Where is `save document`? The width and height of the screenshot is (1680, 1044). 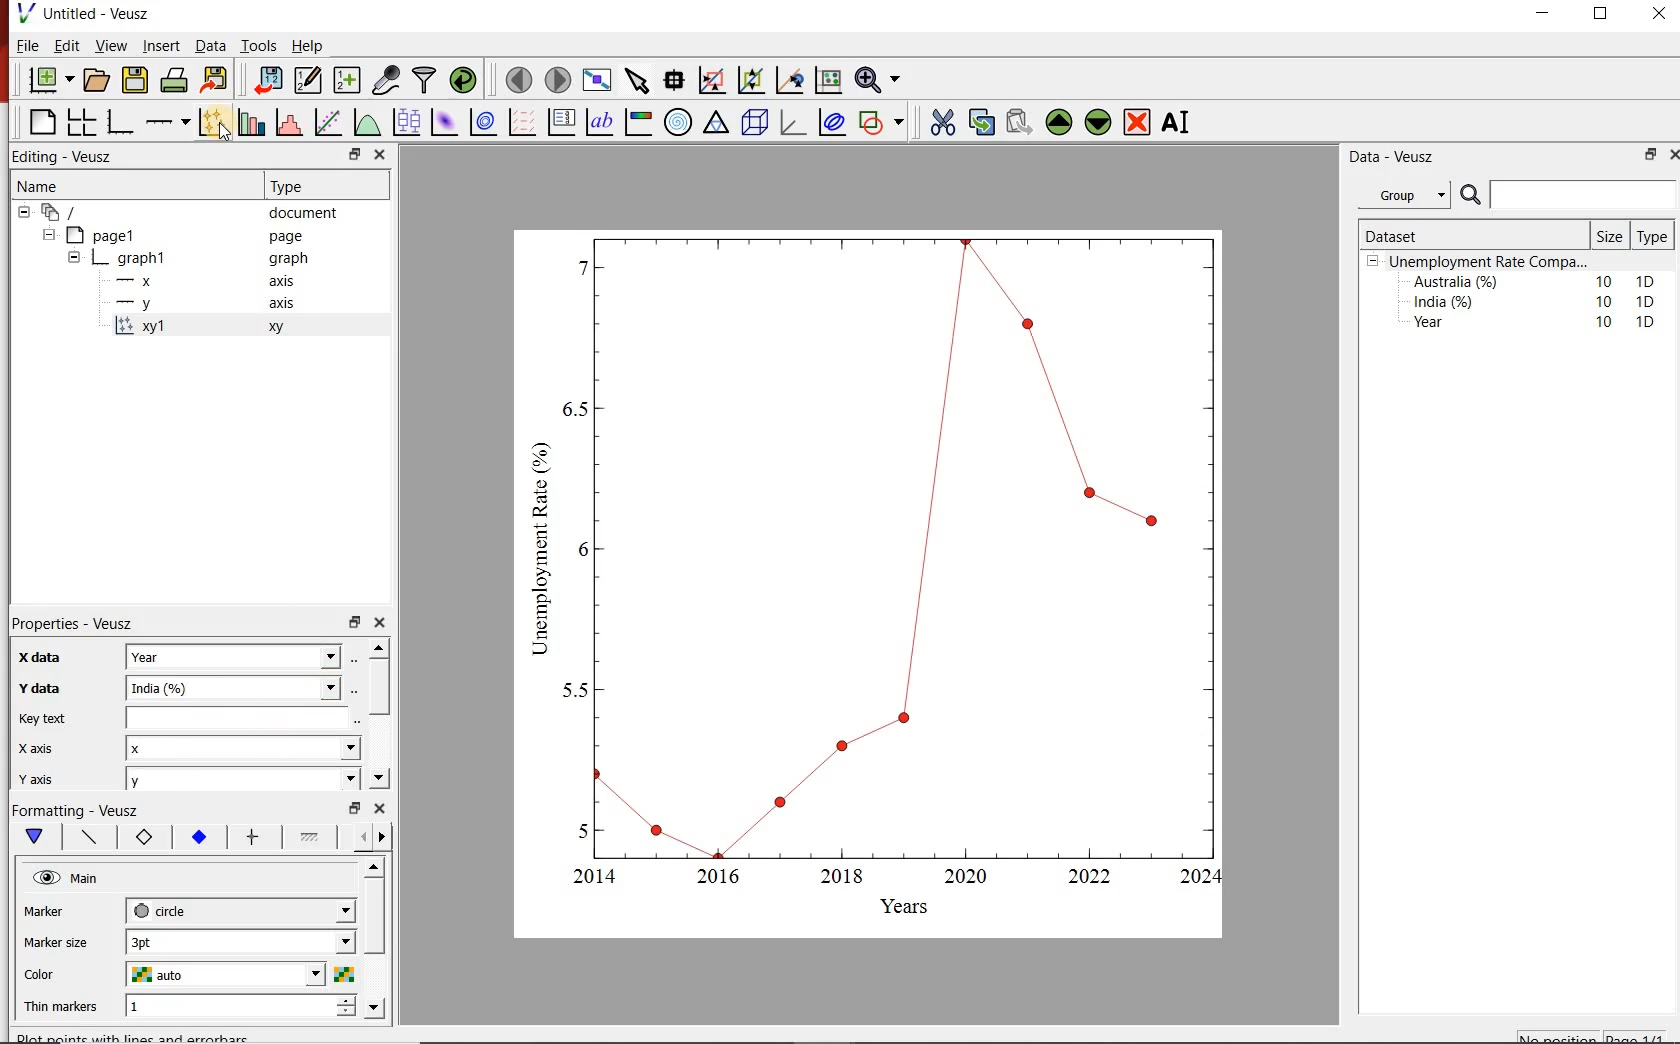
save document is located at coordinates (135, 79).